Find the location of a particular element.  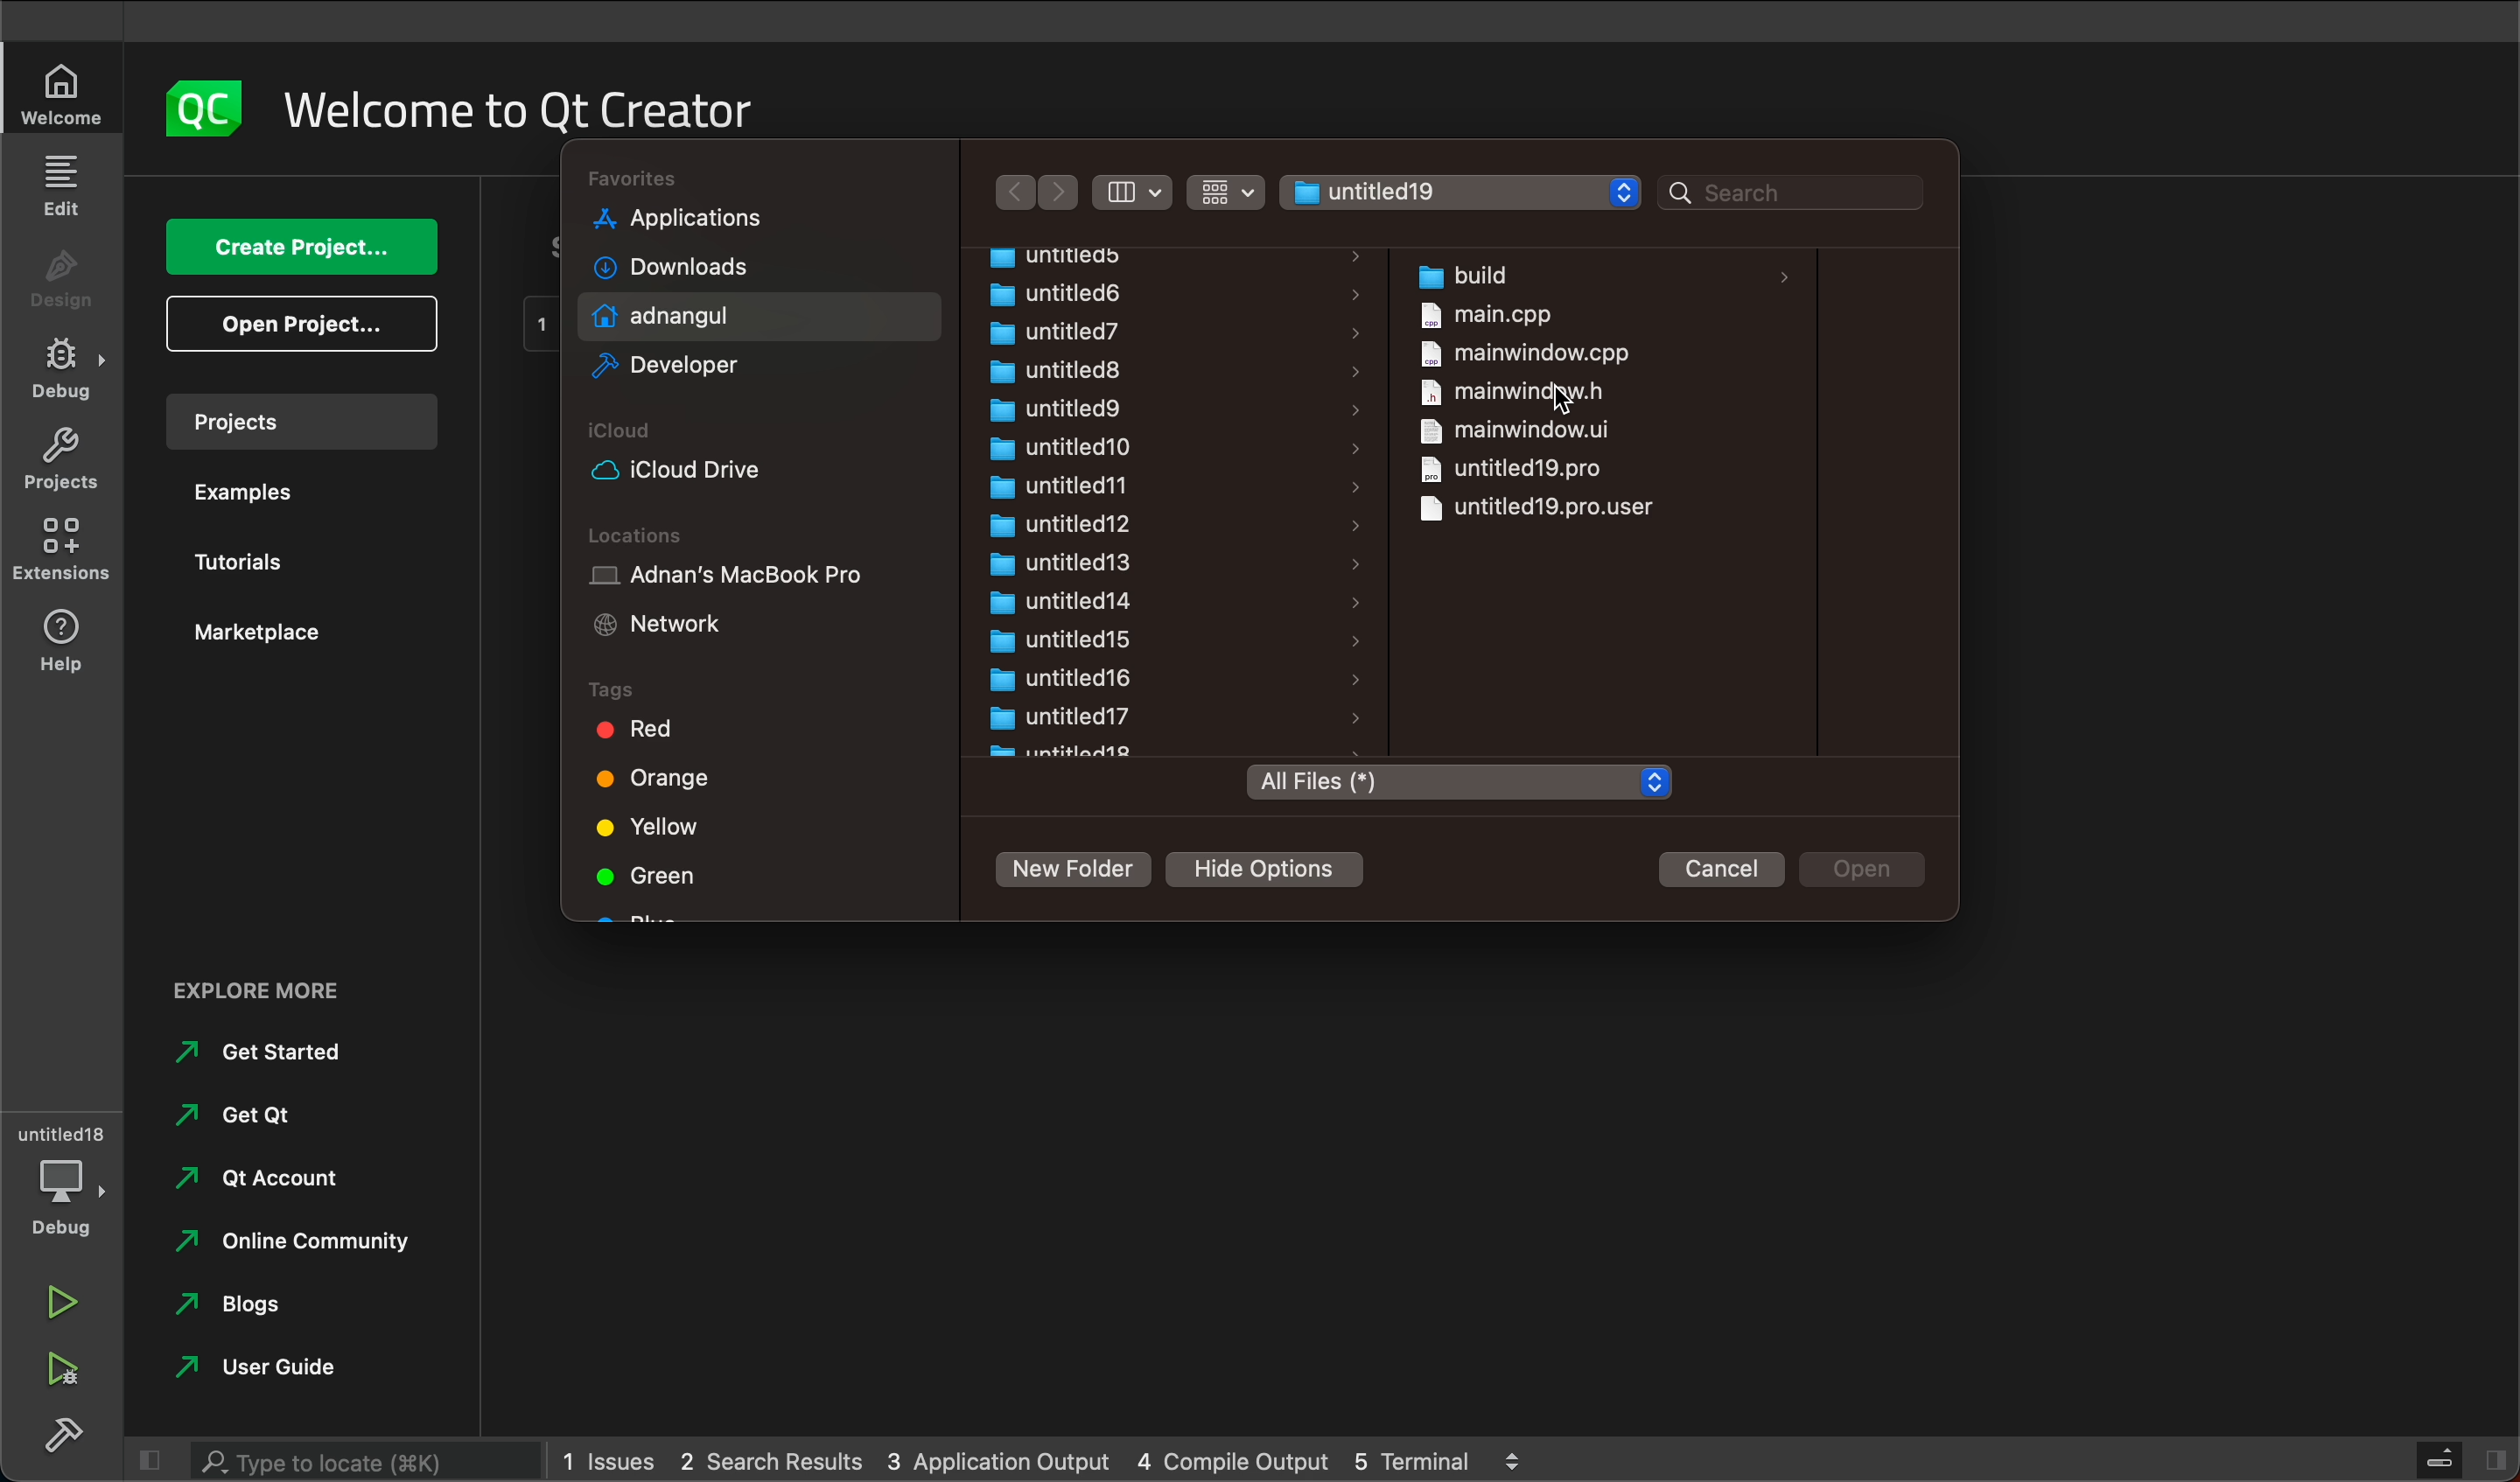

5 terminal is located at coordinates (1450, 1457).